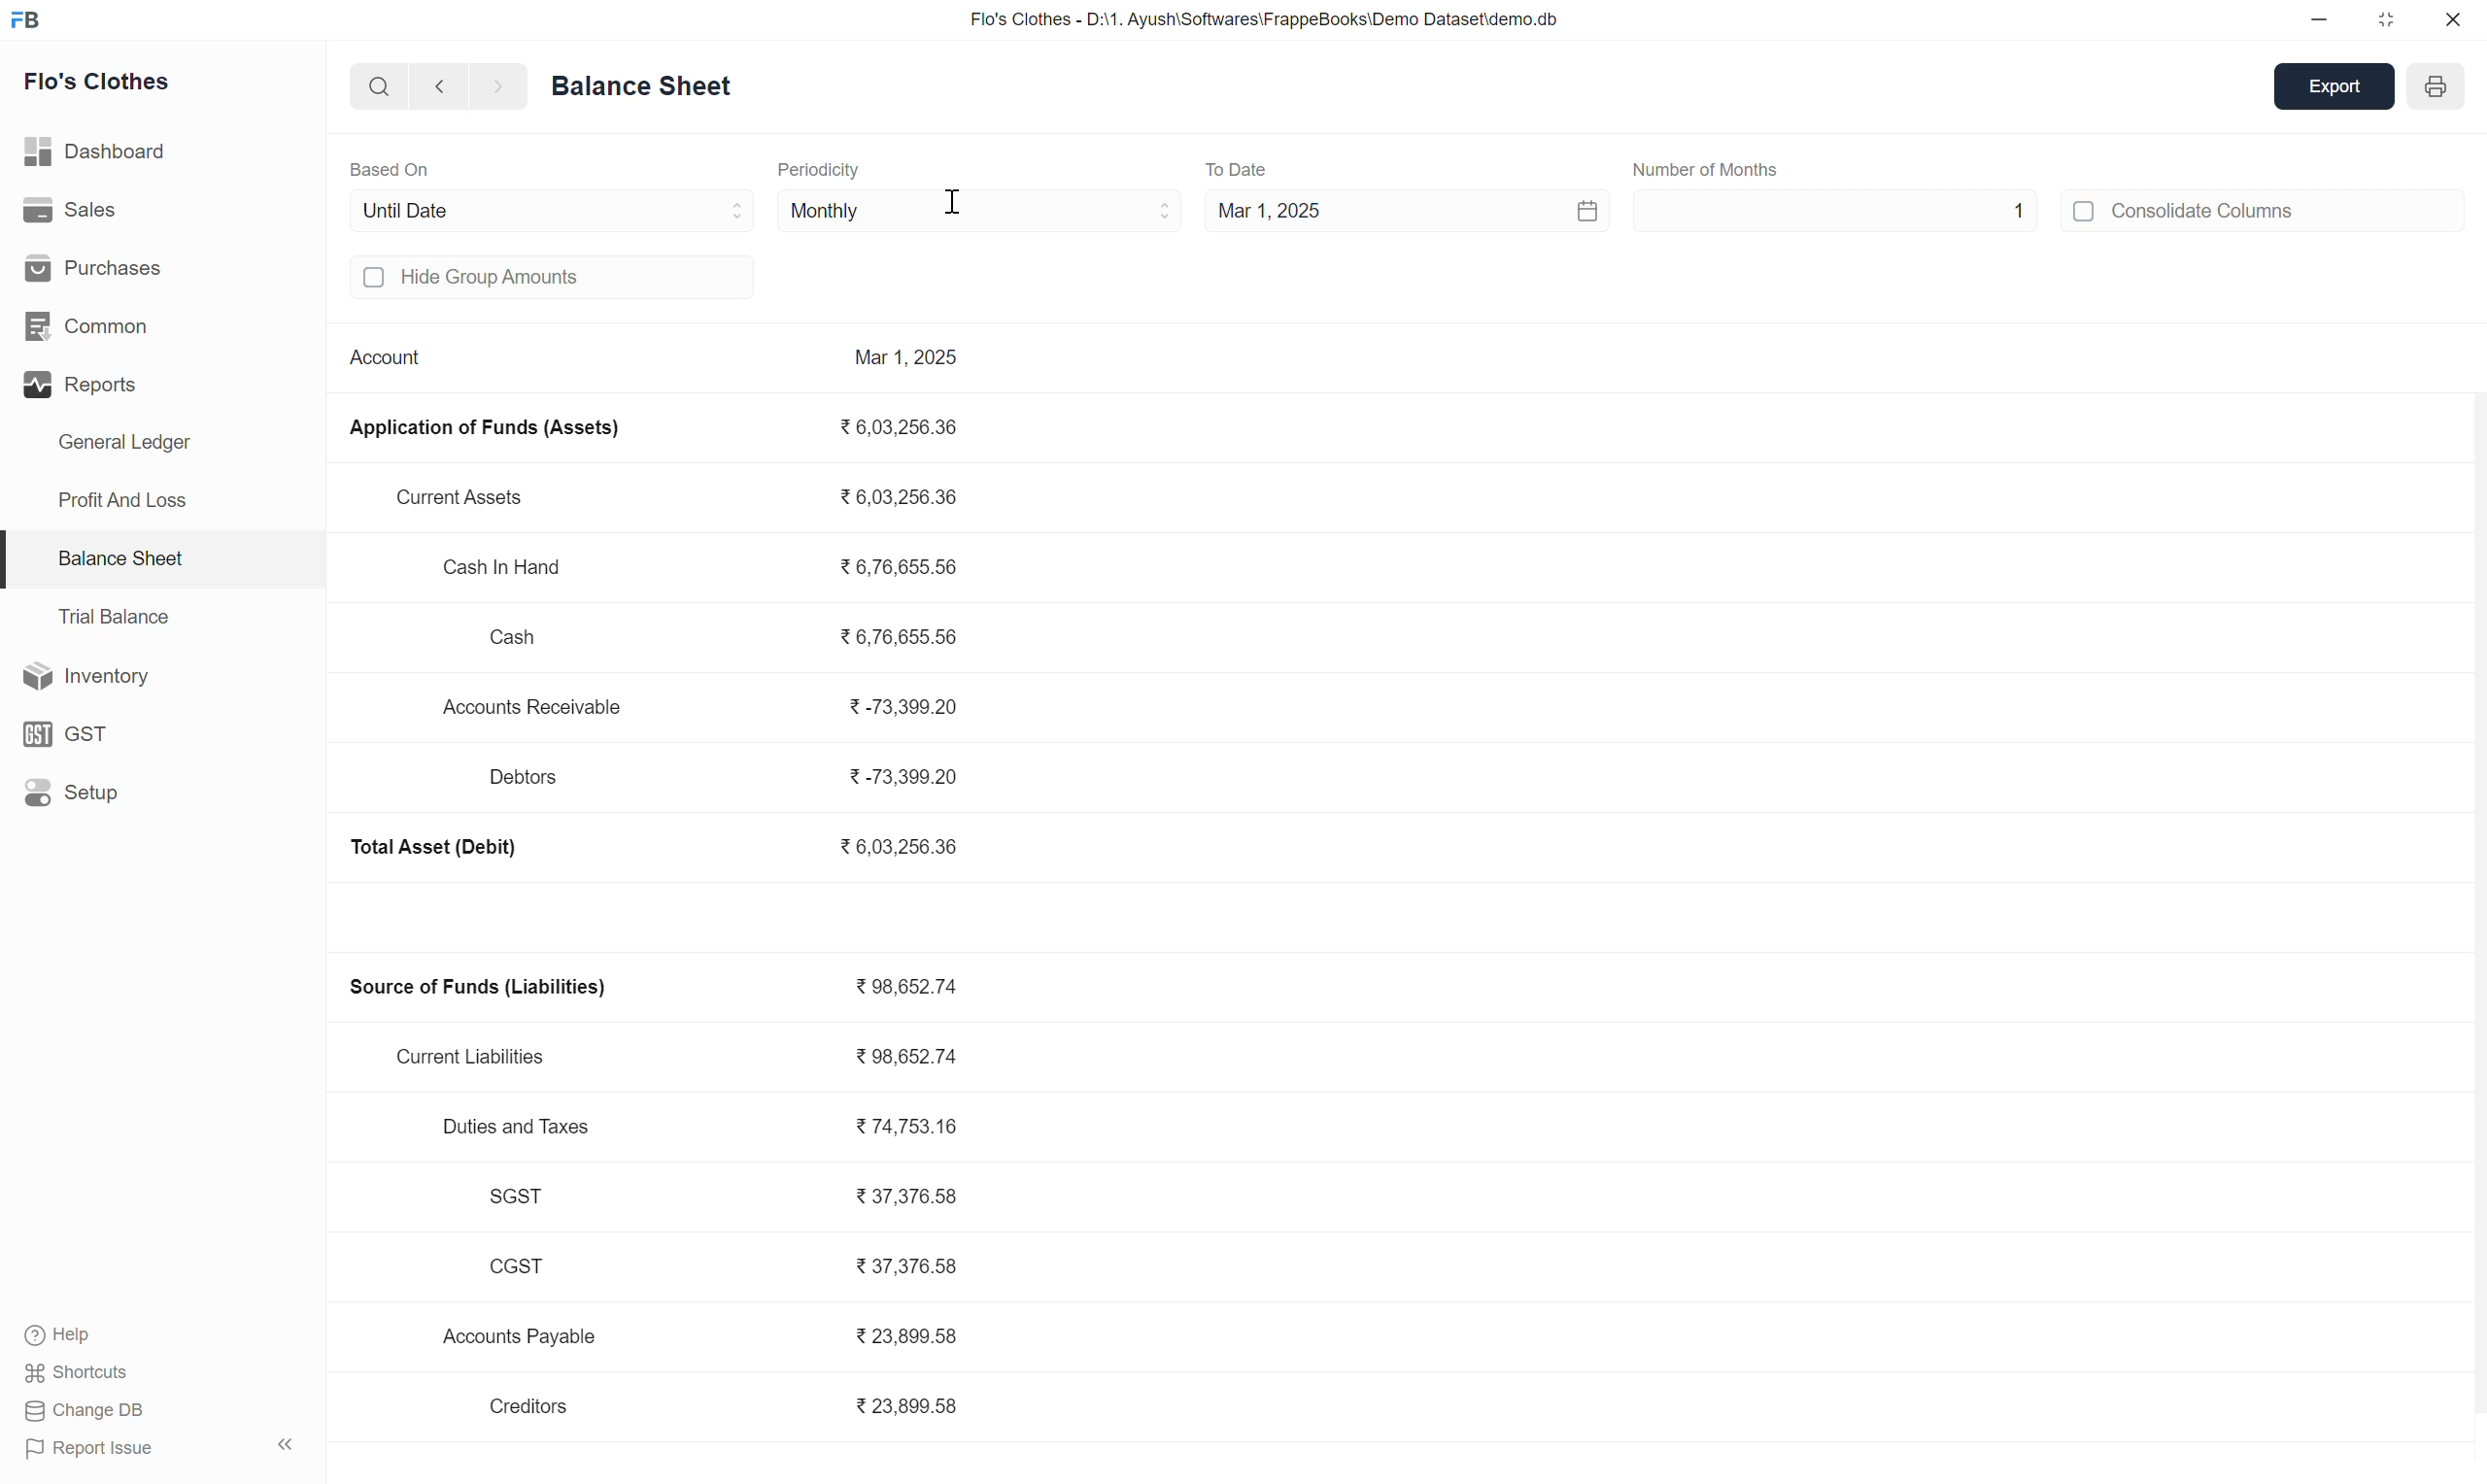 The width and height of the screenshot is (2487, 1484). Describe the element at coordinates (400, 164) in the screenshot. I see `Based On` at that location.